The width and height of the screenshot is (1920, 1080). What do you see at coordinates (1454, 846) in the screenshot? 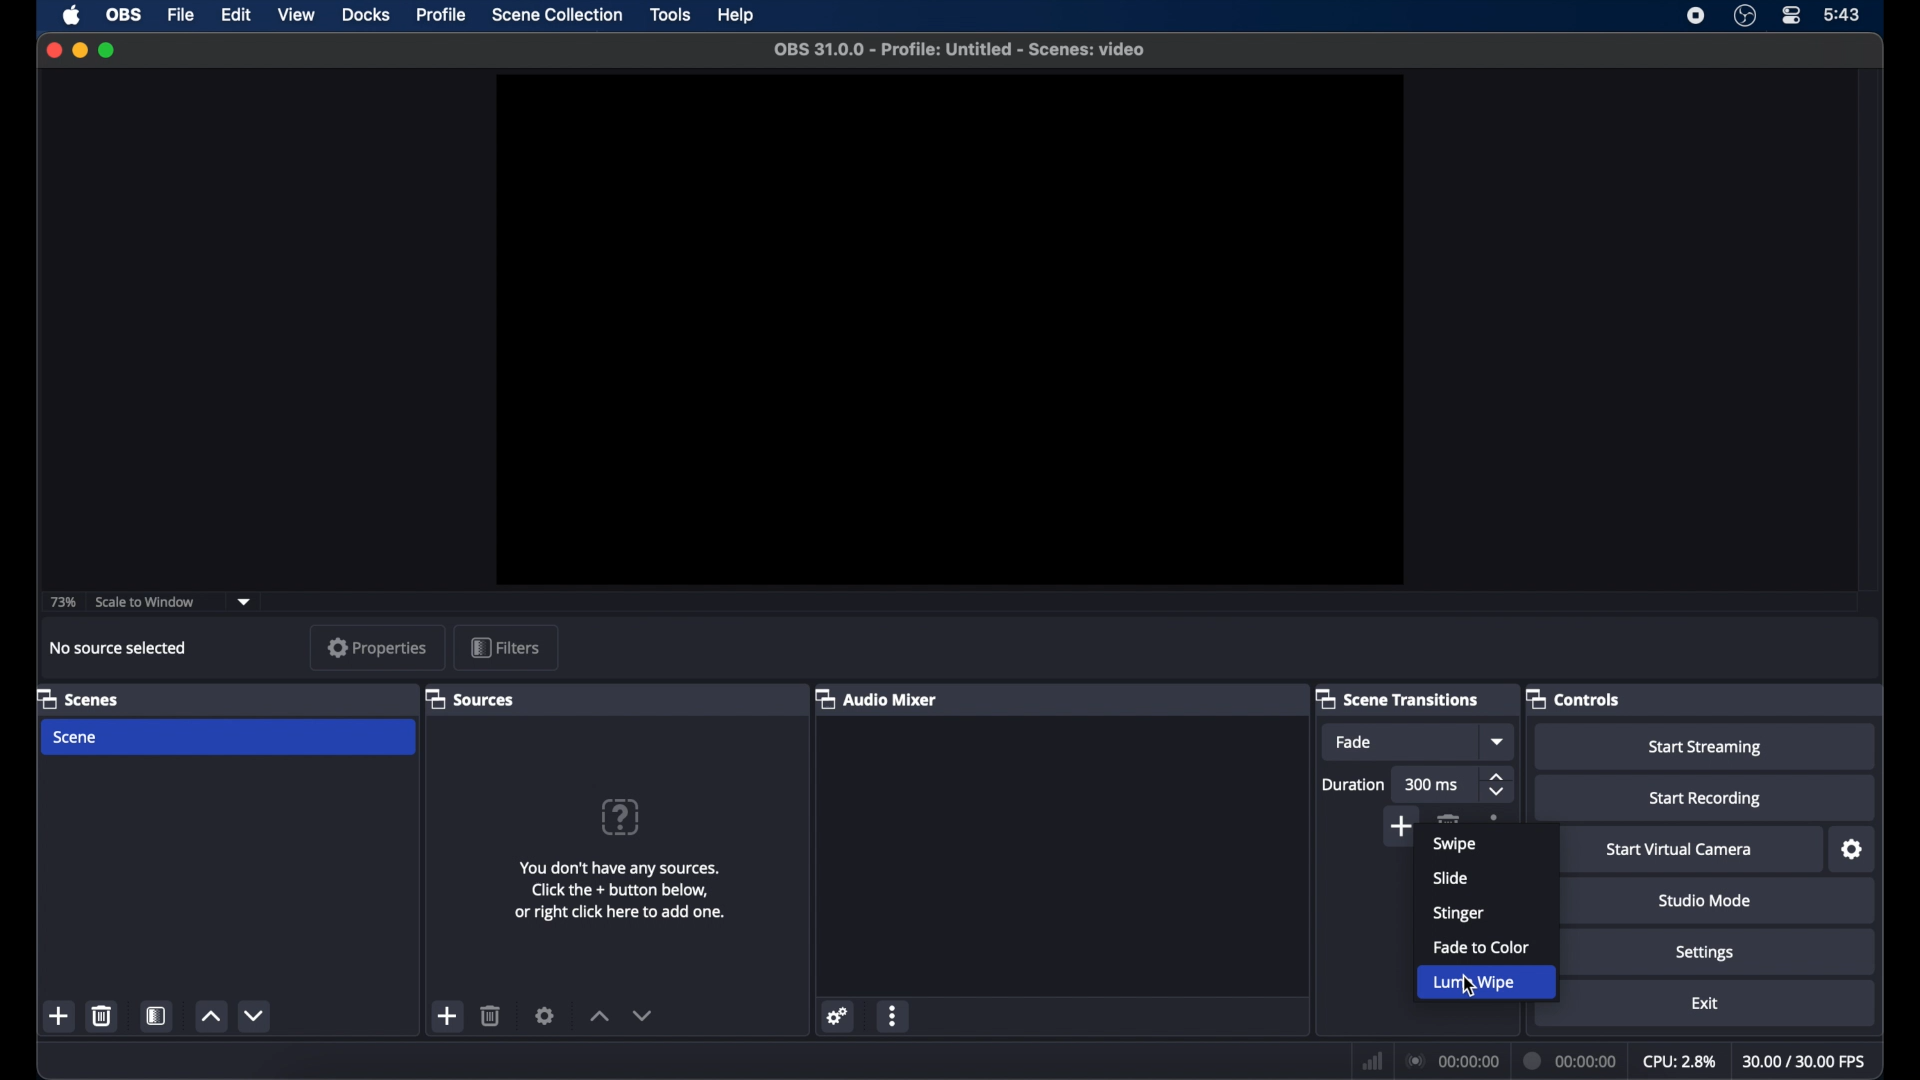
I see `swipe` at bounding box center [1454, 846].